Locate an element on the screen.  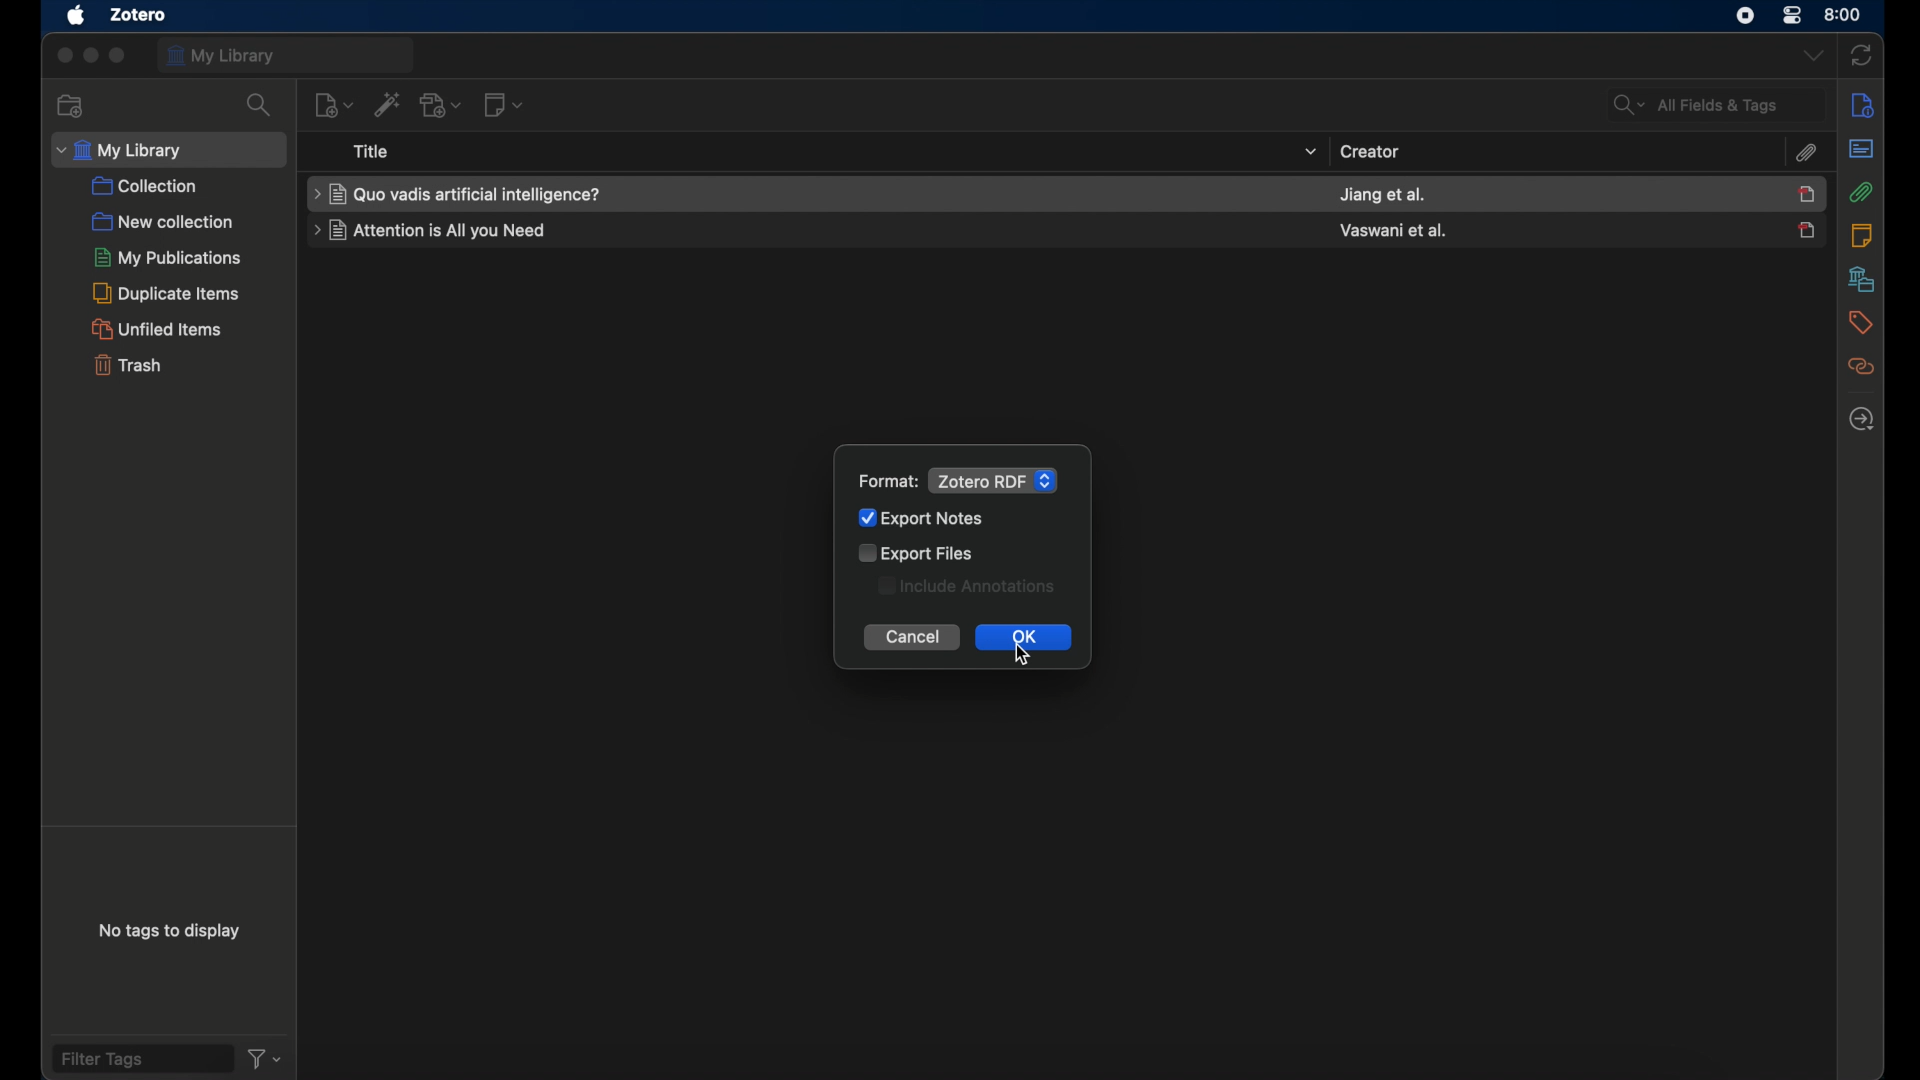
close is located at coordinates (63, 56).